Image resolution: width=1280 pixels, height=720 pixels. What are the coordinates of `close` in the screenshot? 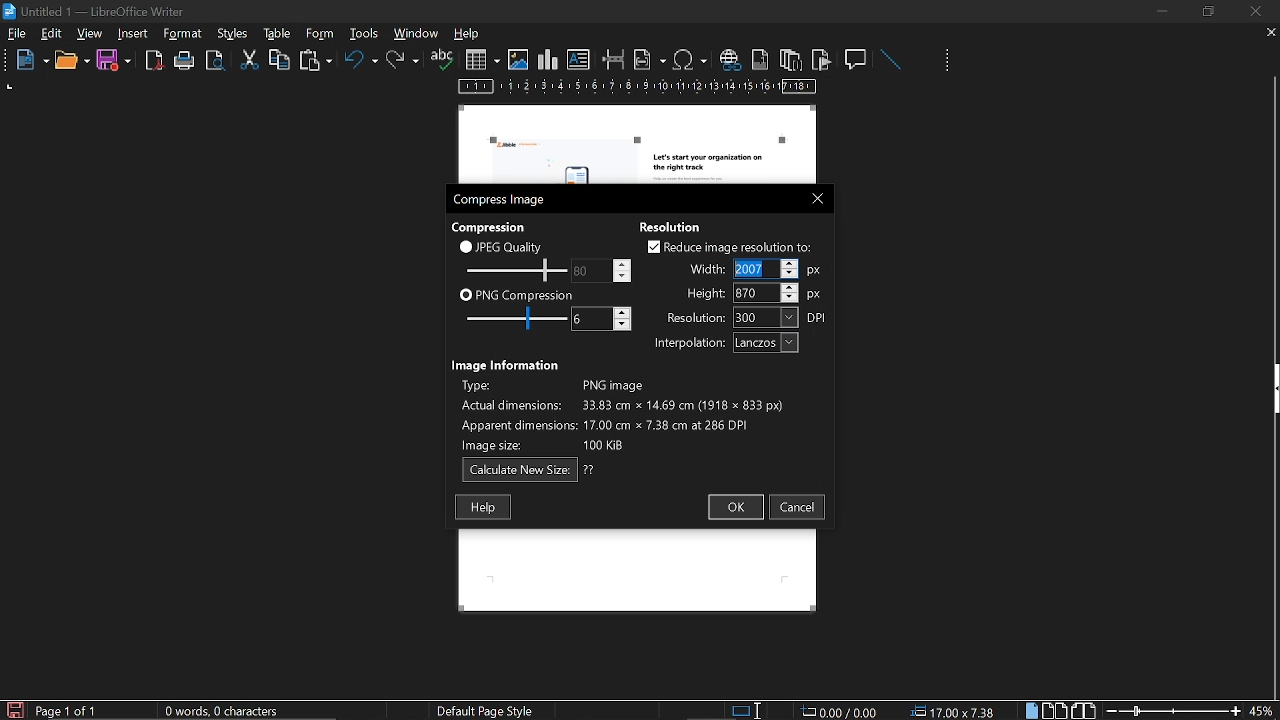 It's located at (813, 197).